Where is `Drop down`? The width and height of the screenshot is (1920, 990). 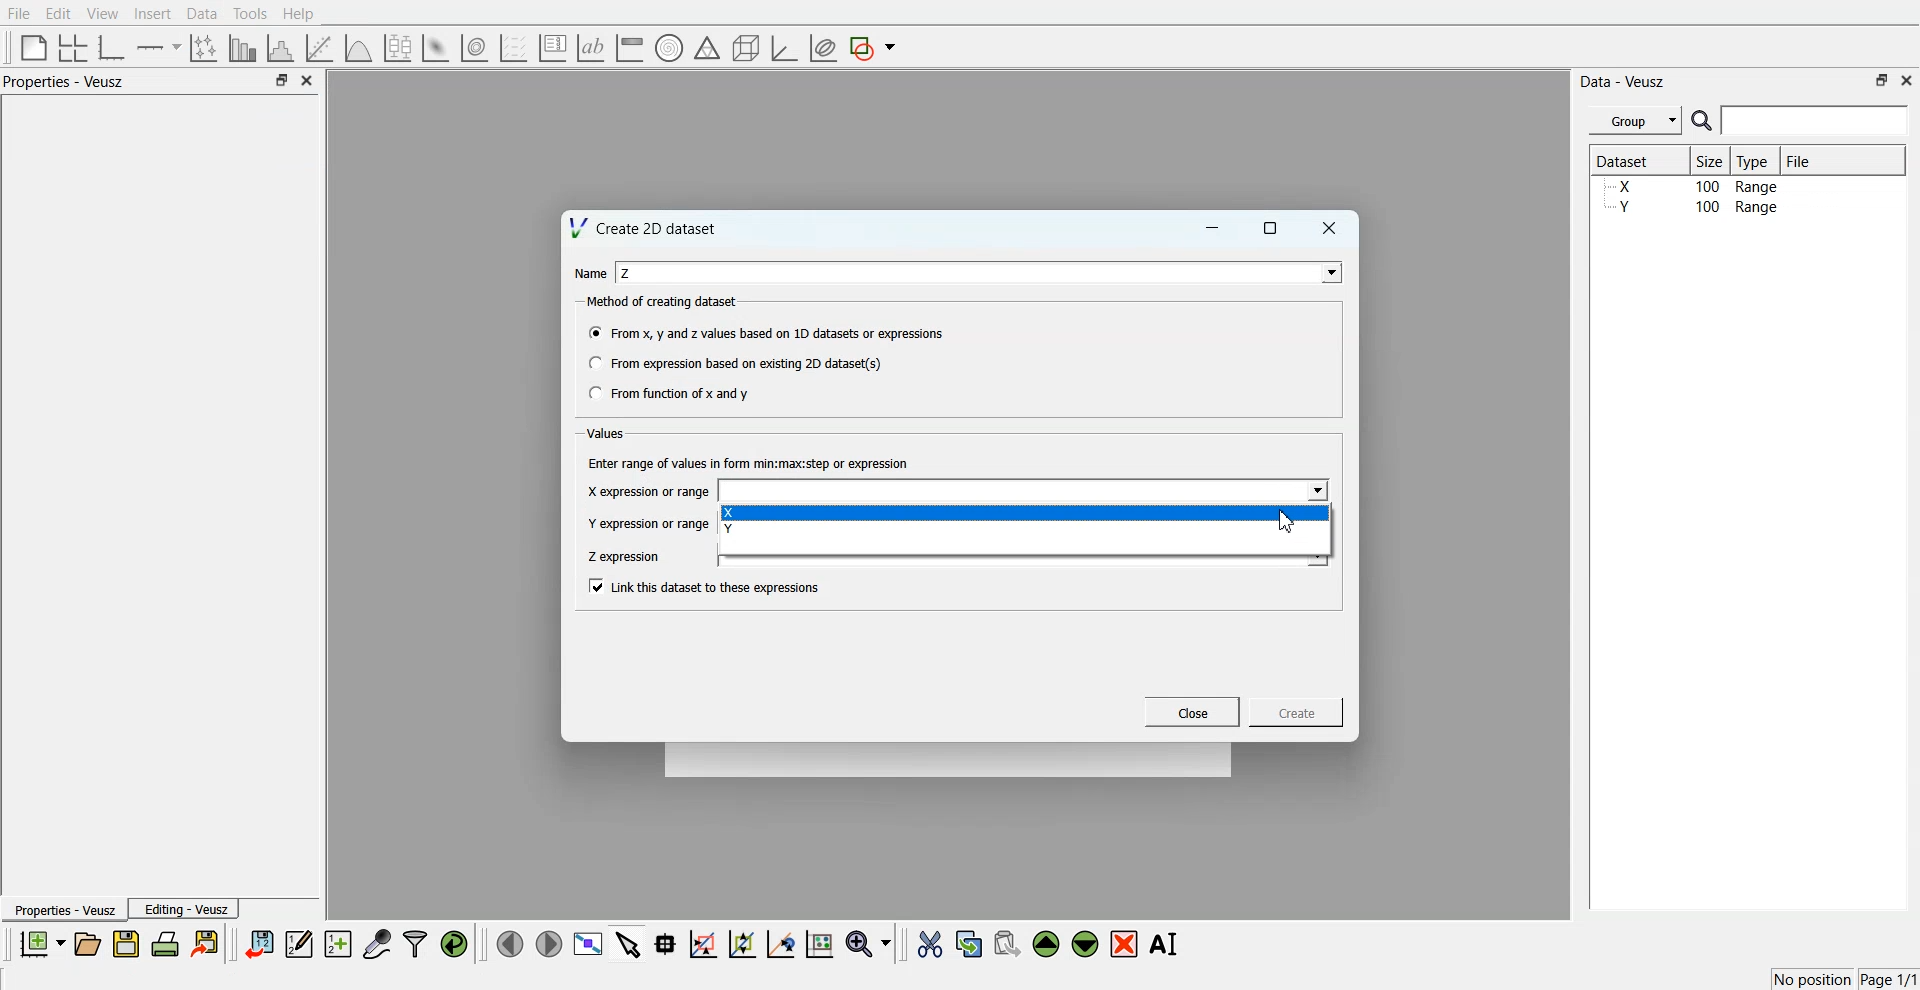
Drop down is located at coordinates (1327, 272).